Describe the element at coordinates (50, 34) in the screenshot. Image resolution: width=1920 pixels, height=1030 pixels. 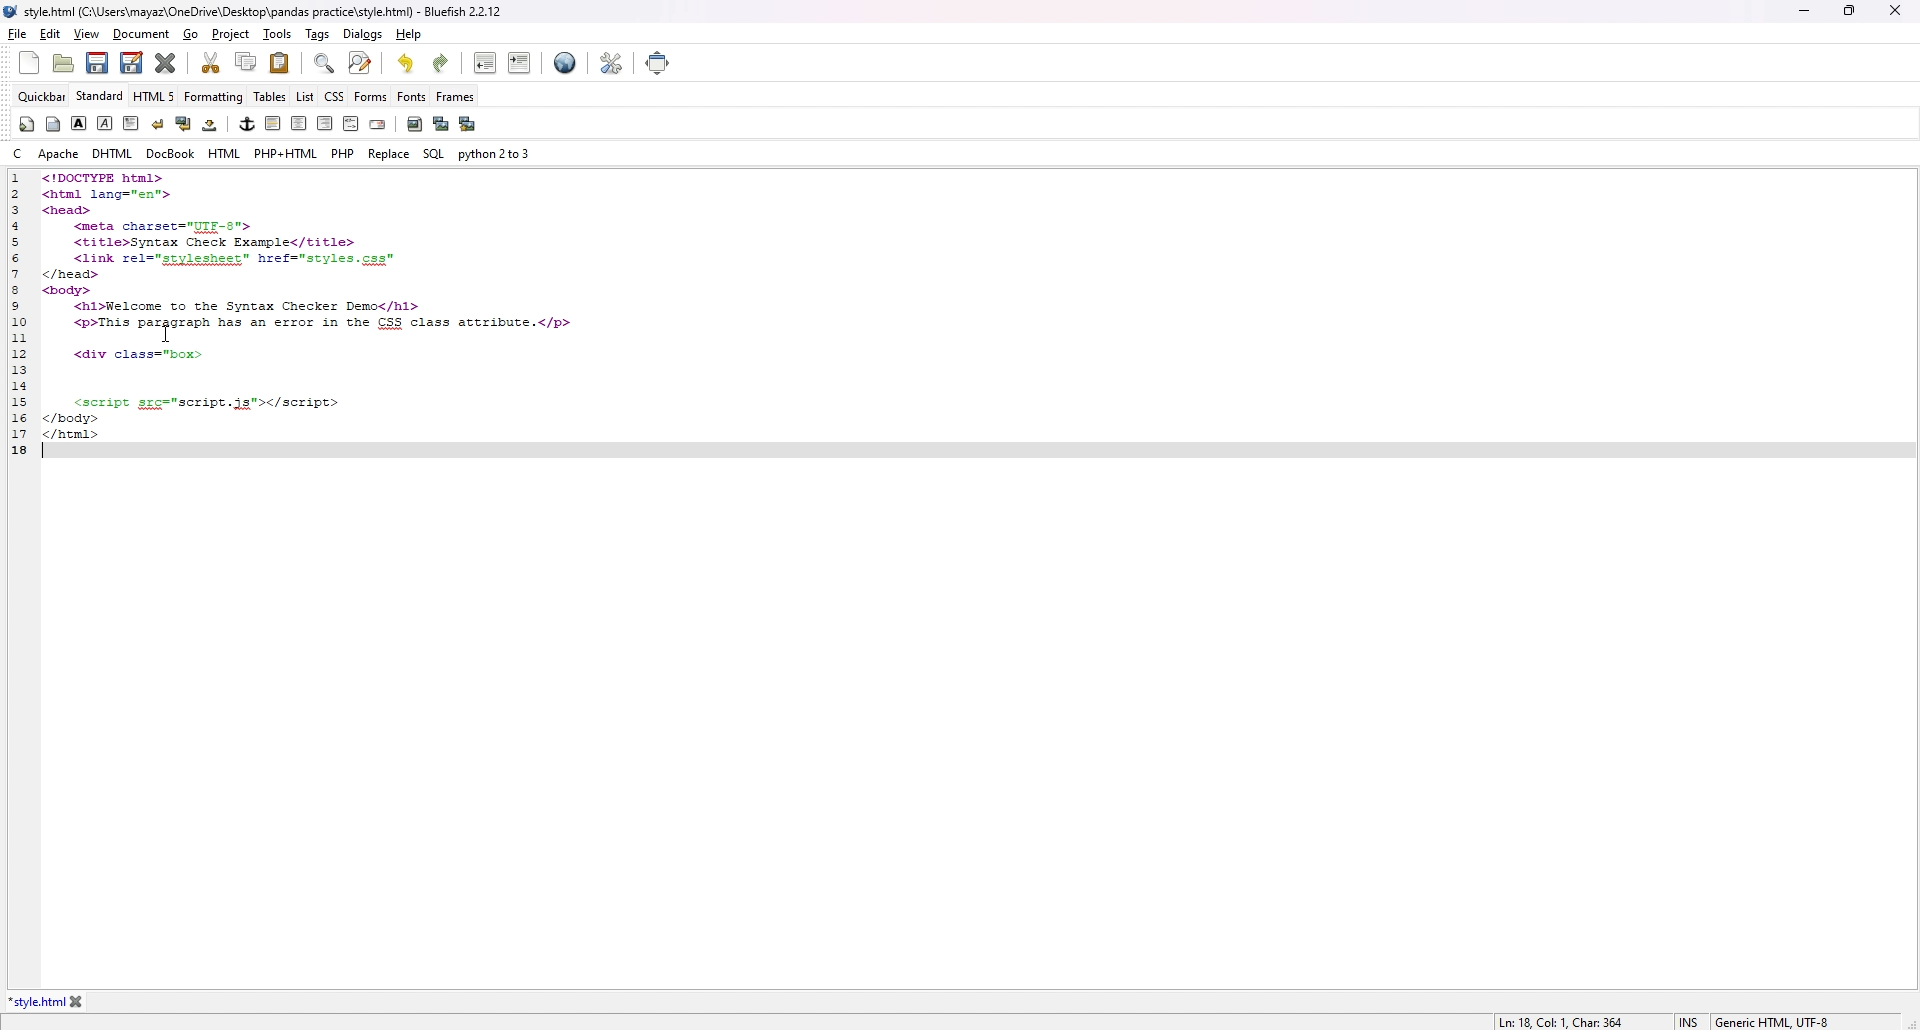
I see `edit` at that location.